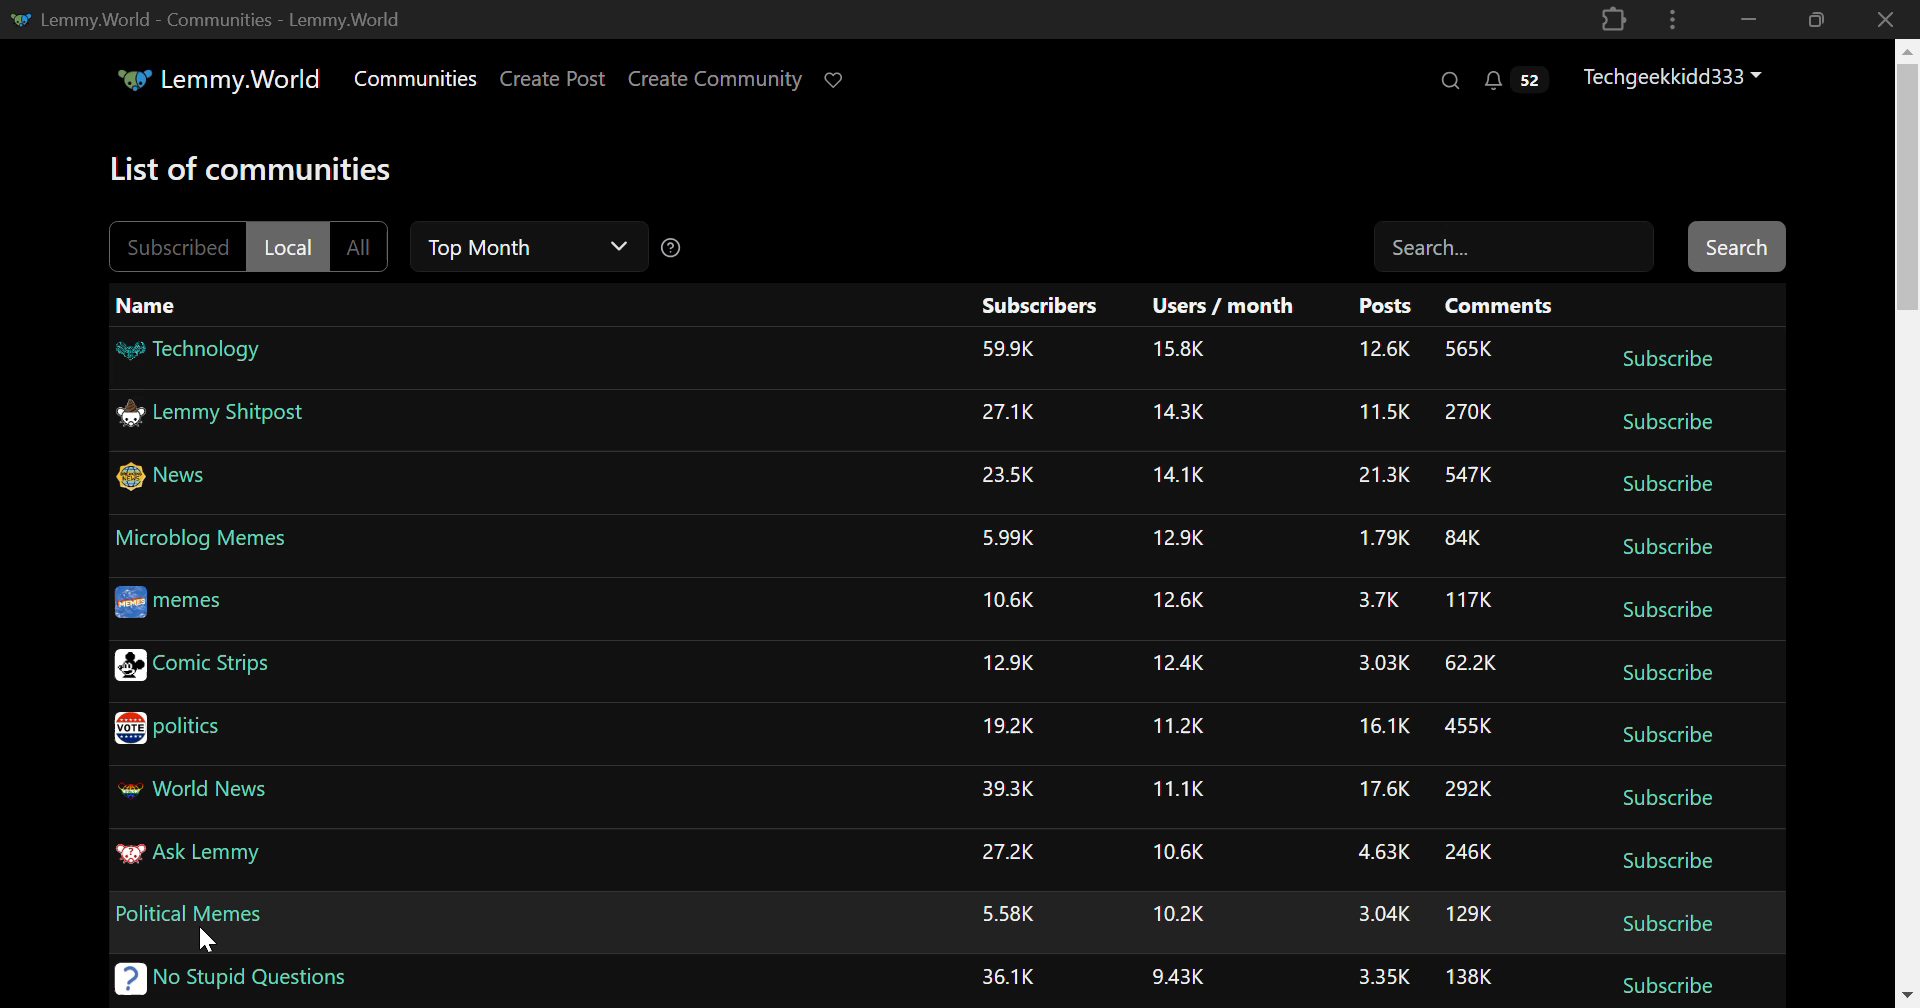 Image resolution: width=1920 pixels, height=1008 pixels. What do you see at coordinates (1471, 663) in the screenshot?
I see `Amount` at bounding box center [1471, 663].